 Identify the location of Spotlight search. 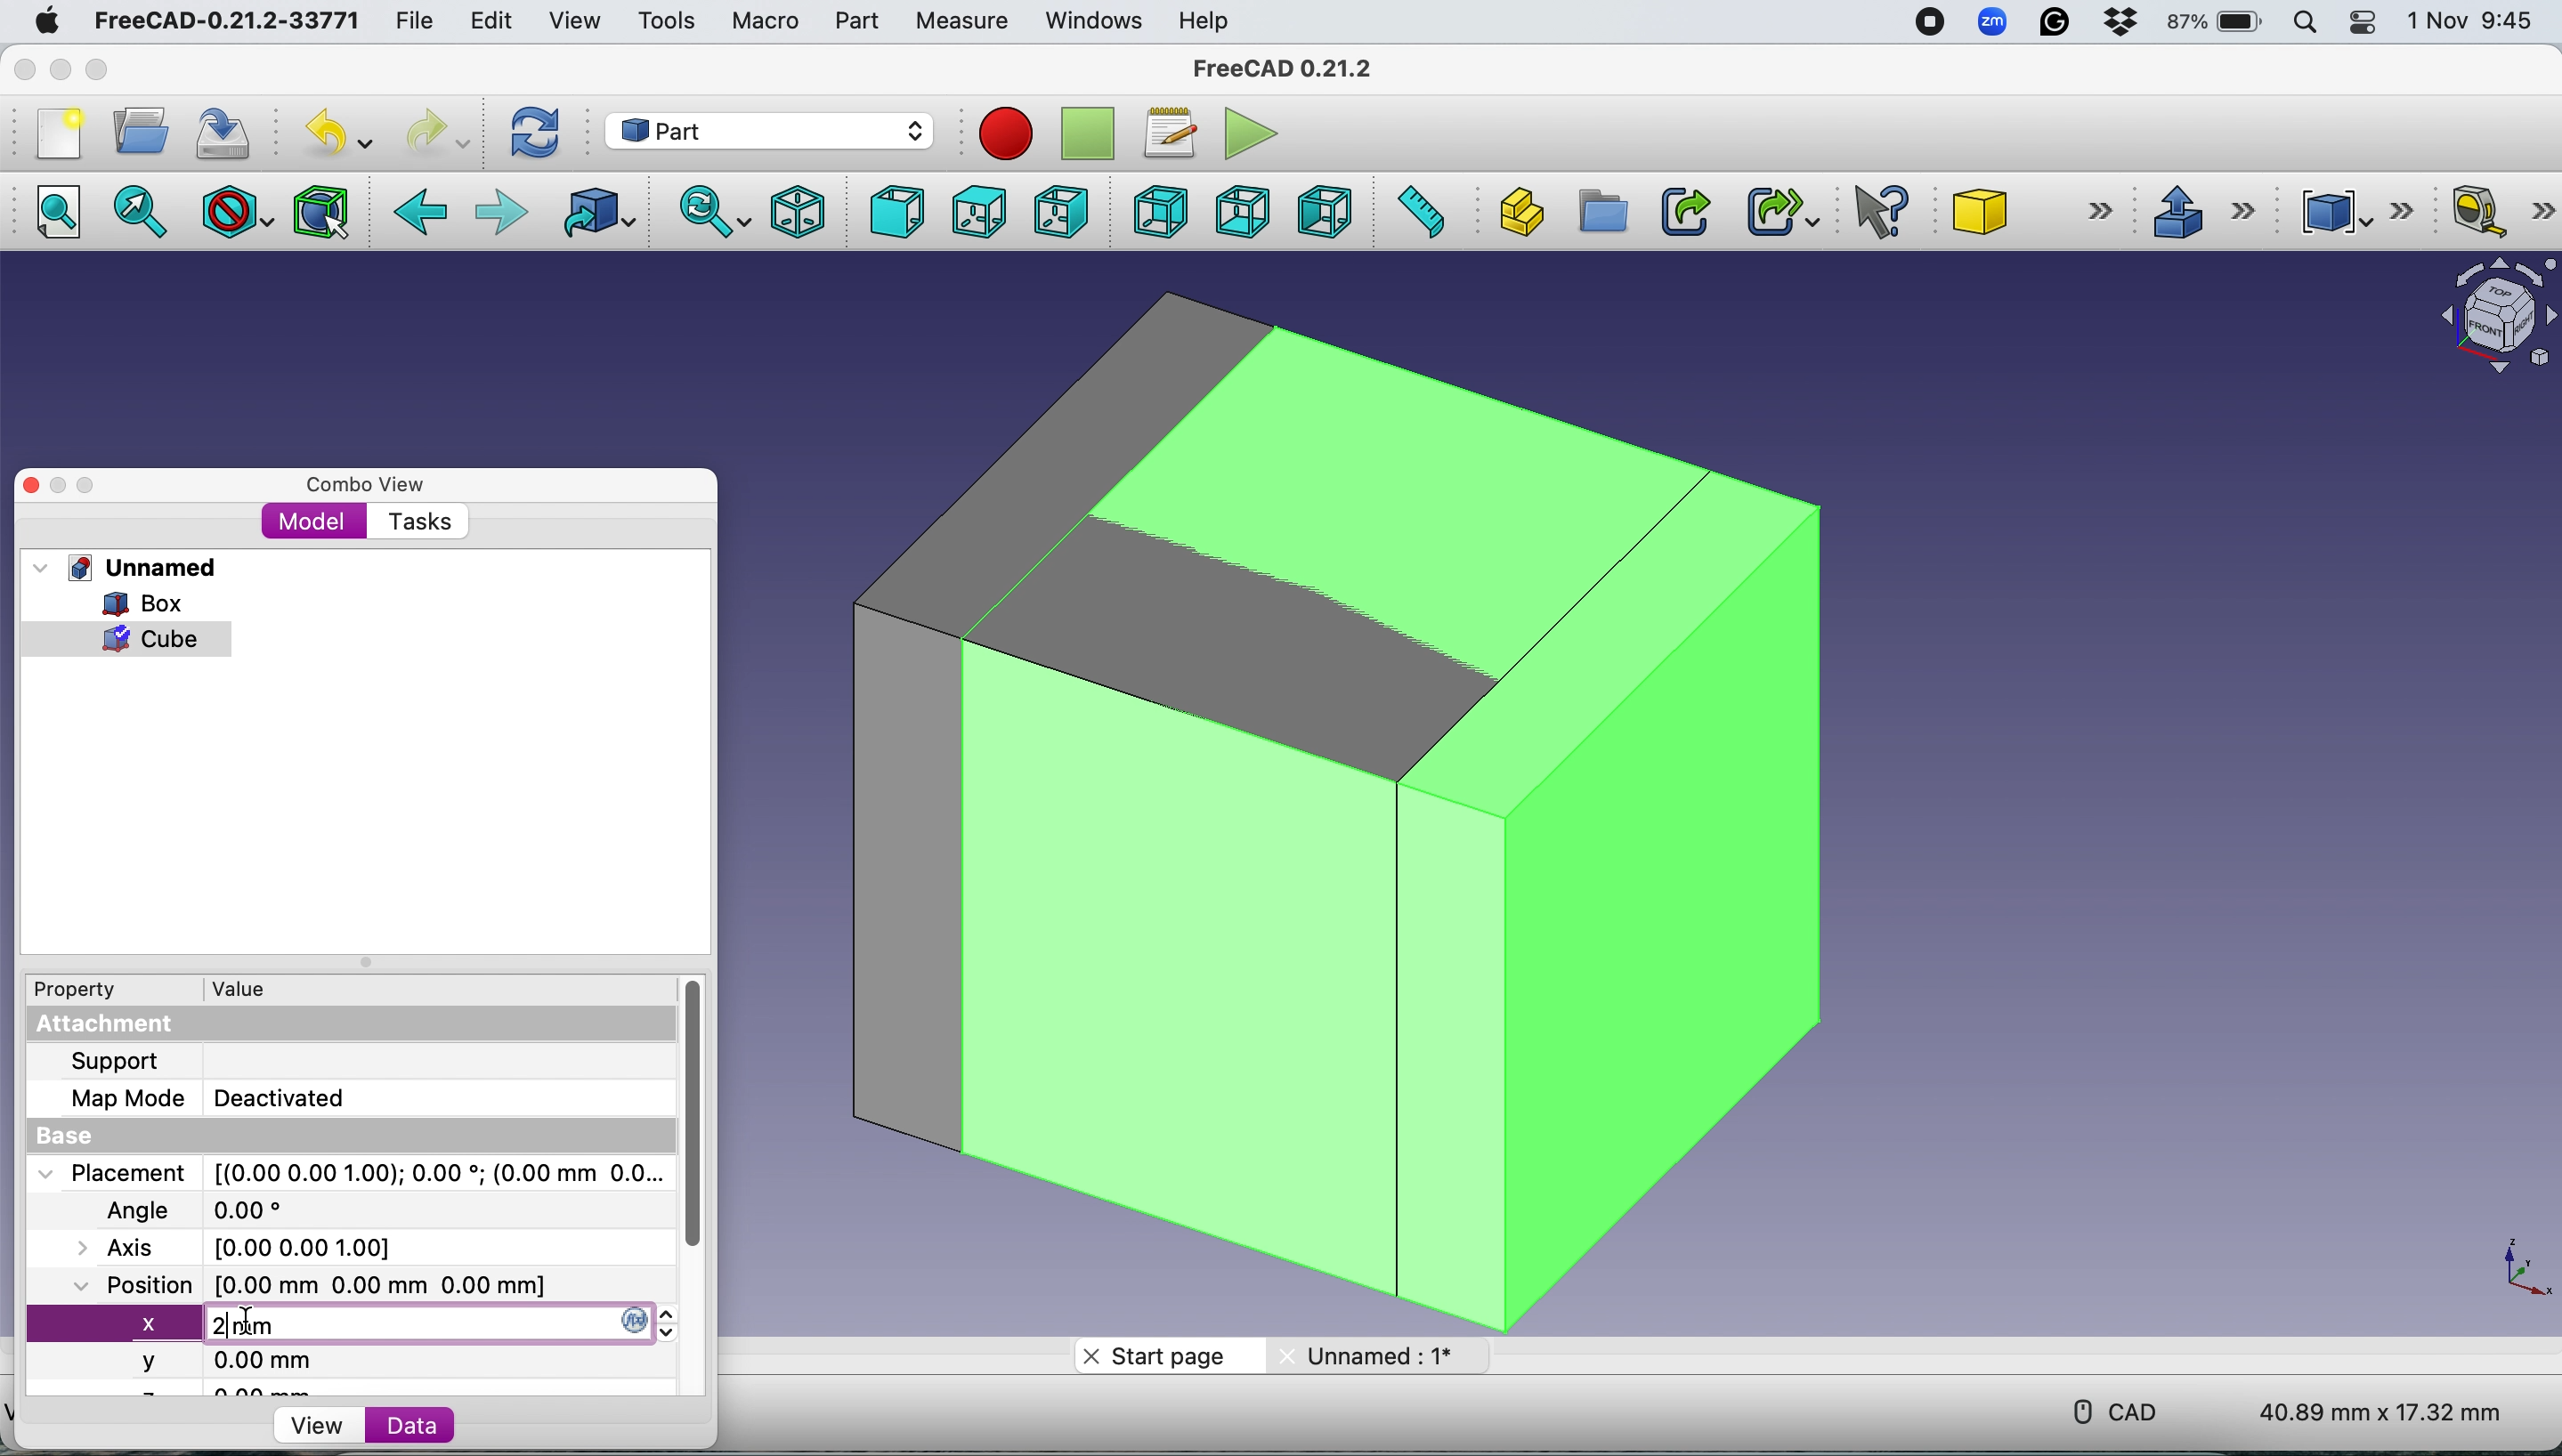
(2310, 22).